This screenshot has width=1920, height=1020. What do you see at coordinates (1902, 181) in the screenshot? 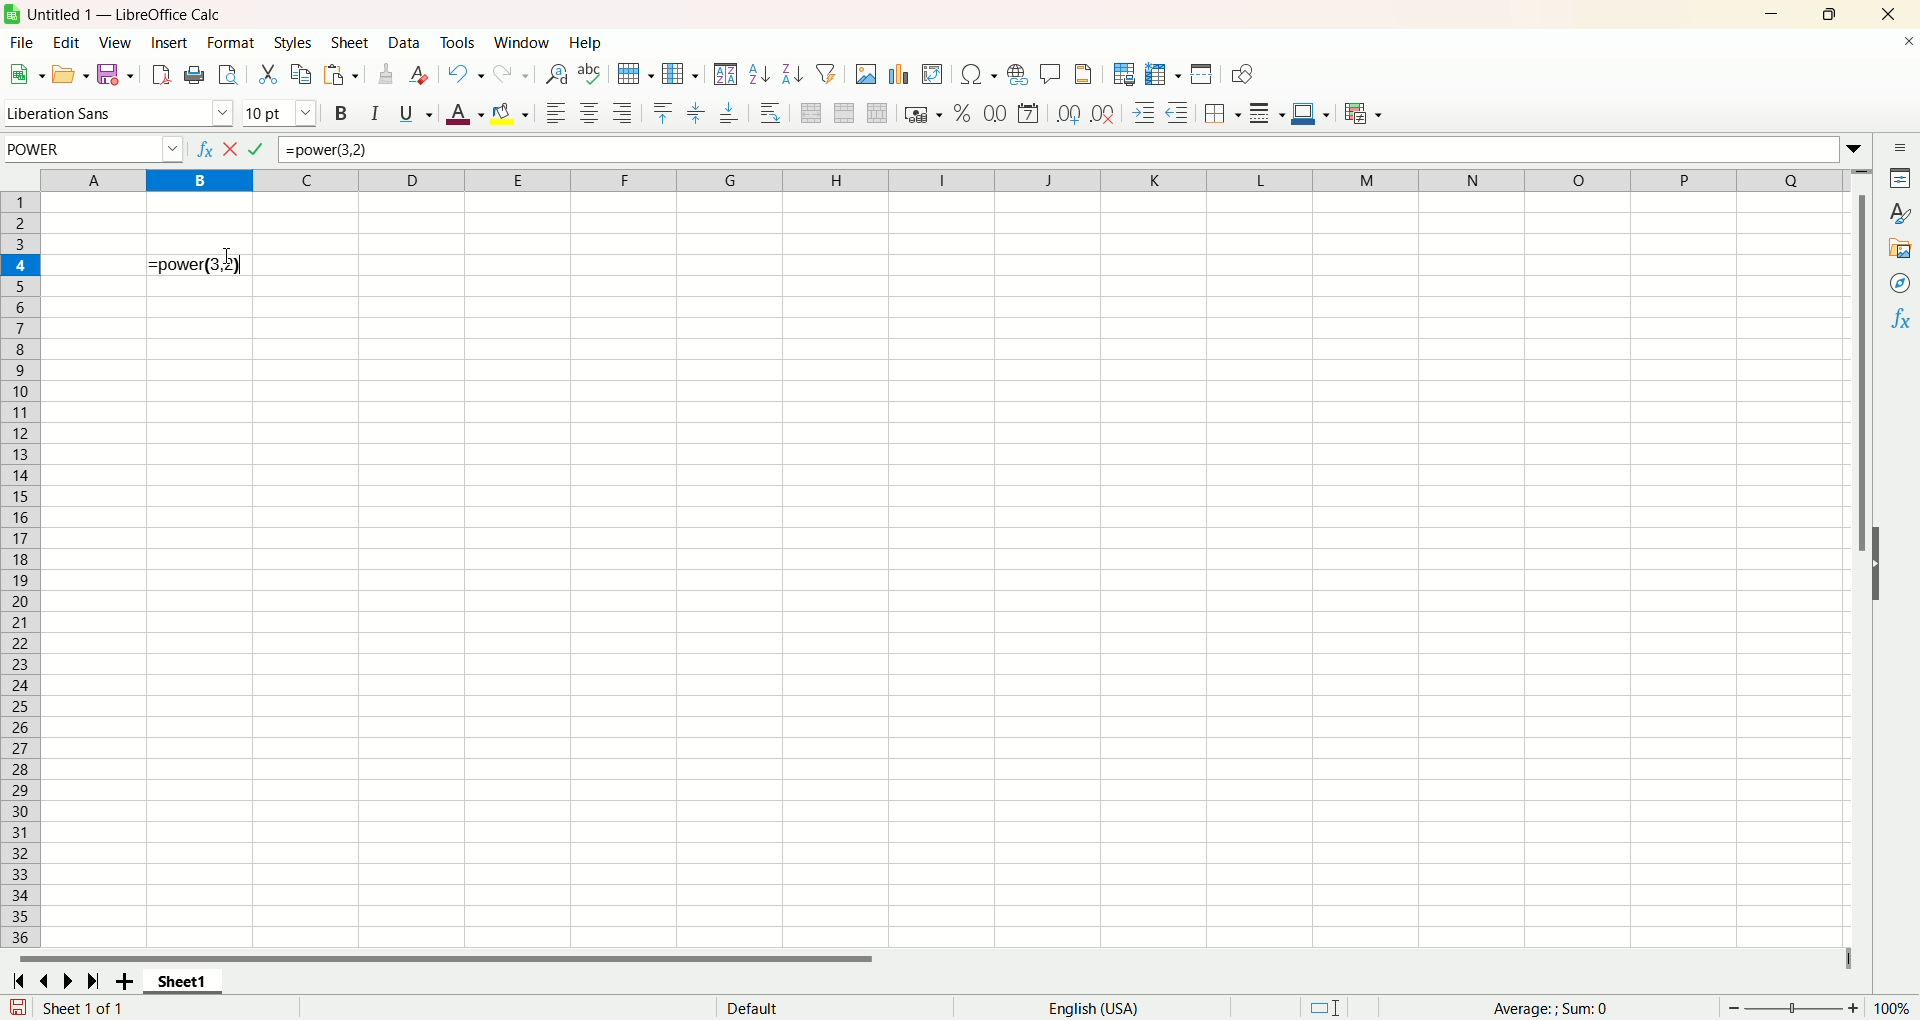
I see `properties` at bounding box center [1902, 181].